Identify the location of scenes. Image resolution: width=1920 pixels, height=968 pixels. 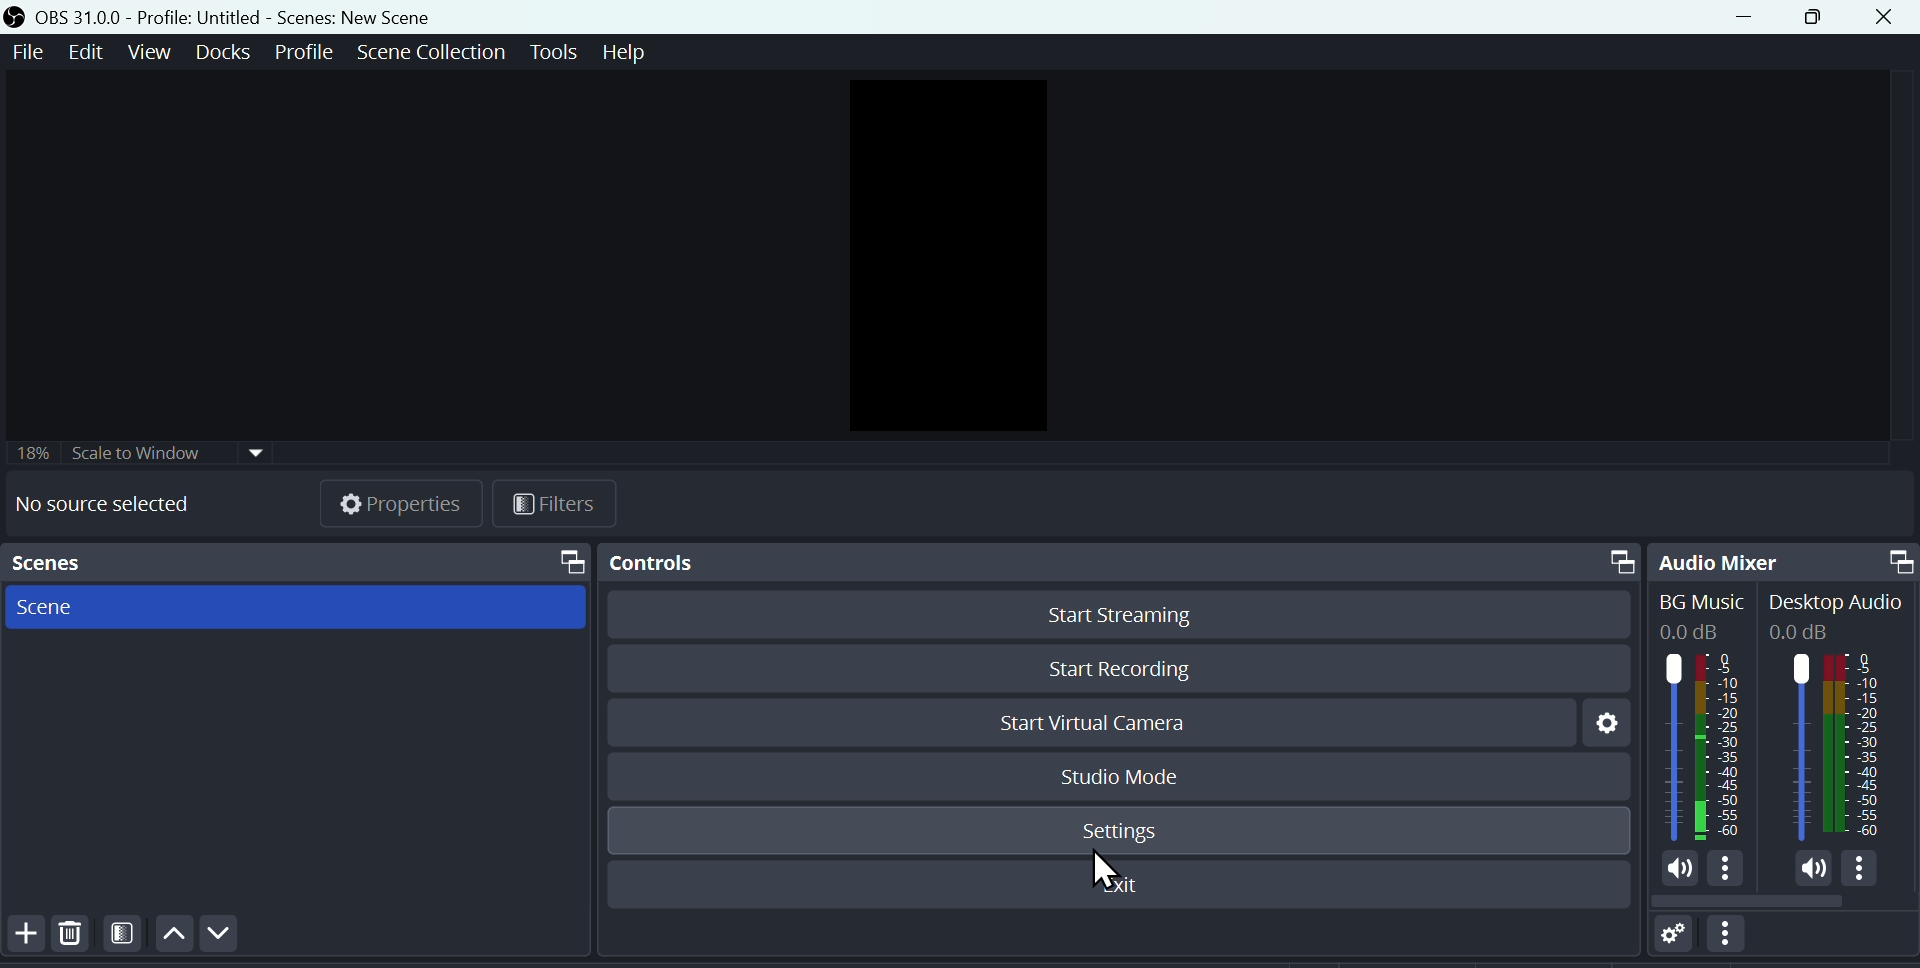
(296, 562).